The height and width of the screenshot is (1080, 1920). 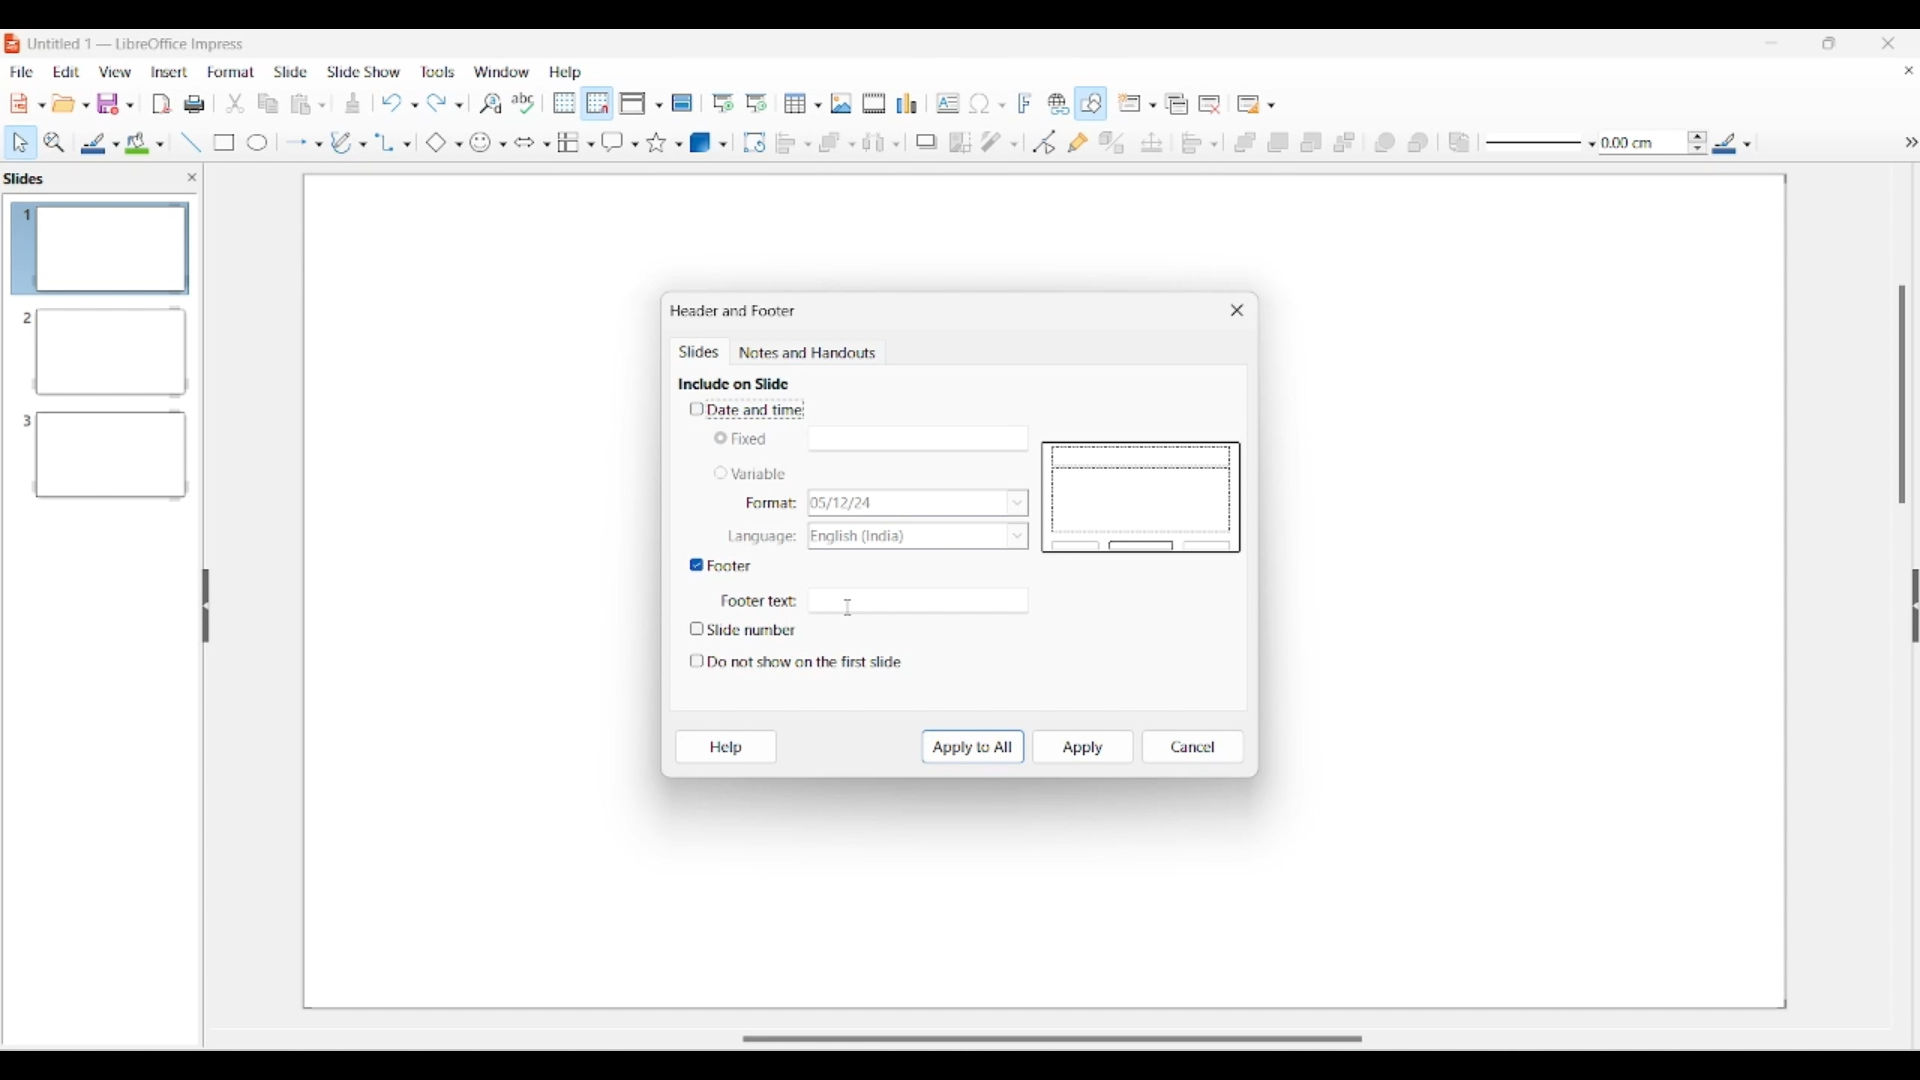 What do you see at coordinates (142, 140) in the screenshot?
I see `Color` at bounding box center [142, 140].